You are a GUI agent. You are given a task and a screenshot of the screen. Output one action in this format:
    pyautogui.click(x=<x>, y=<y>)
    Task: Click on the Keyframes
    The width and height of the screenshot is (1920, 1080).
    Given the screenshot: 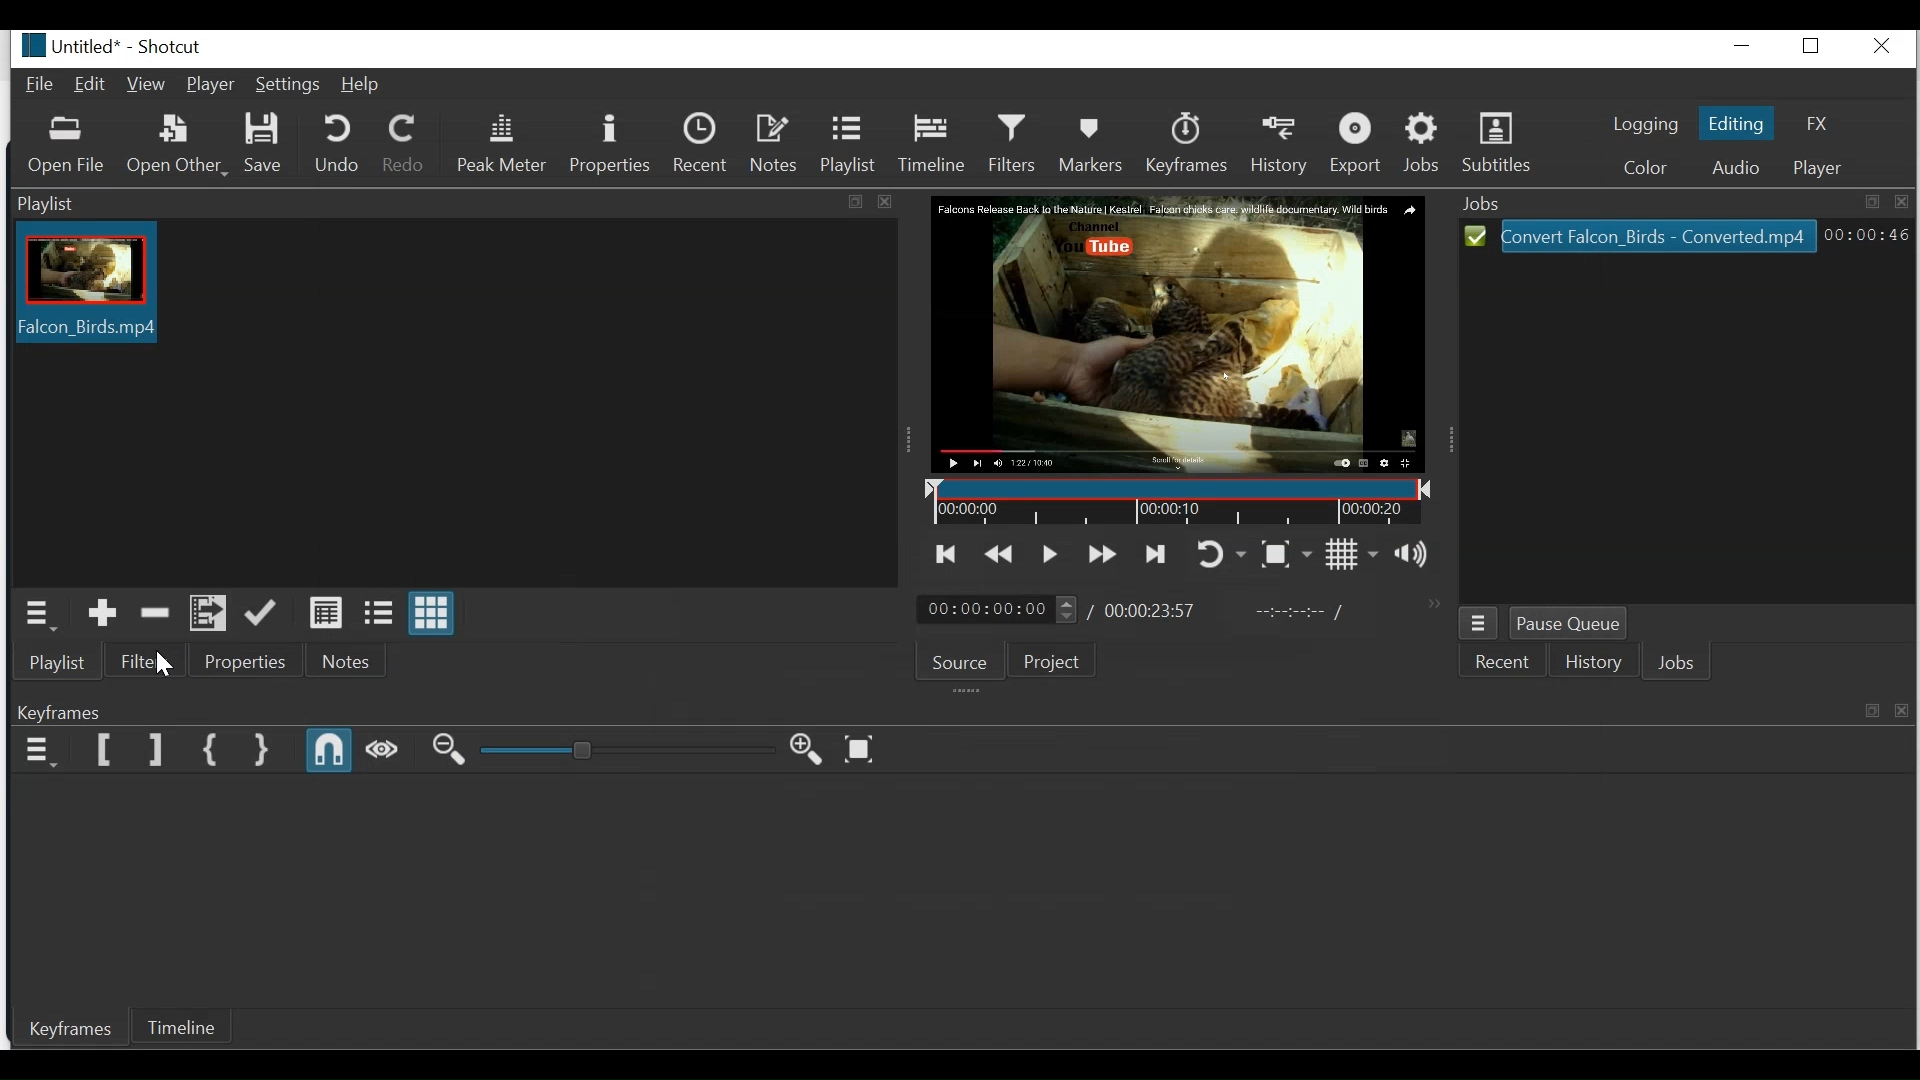 What is the action you would take?
    pyautogui.click(x=1187, y=142)
    